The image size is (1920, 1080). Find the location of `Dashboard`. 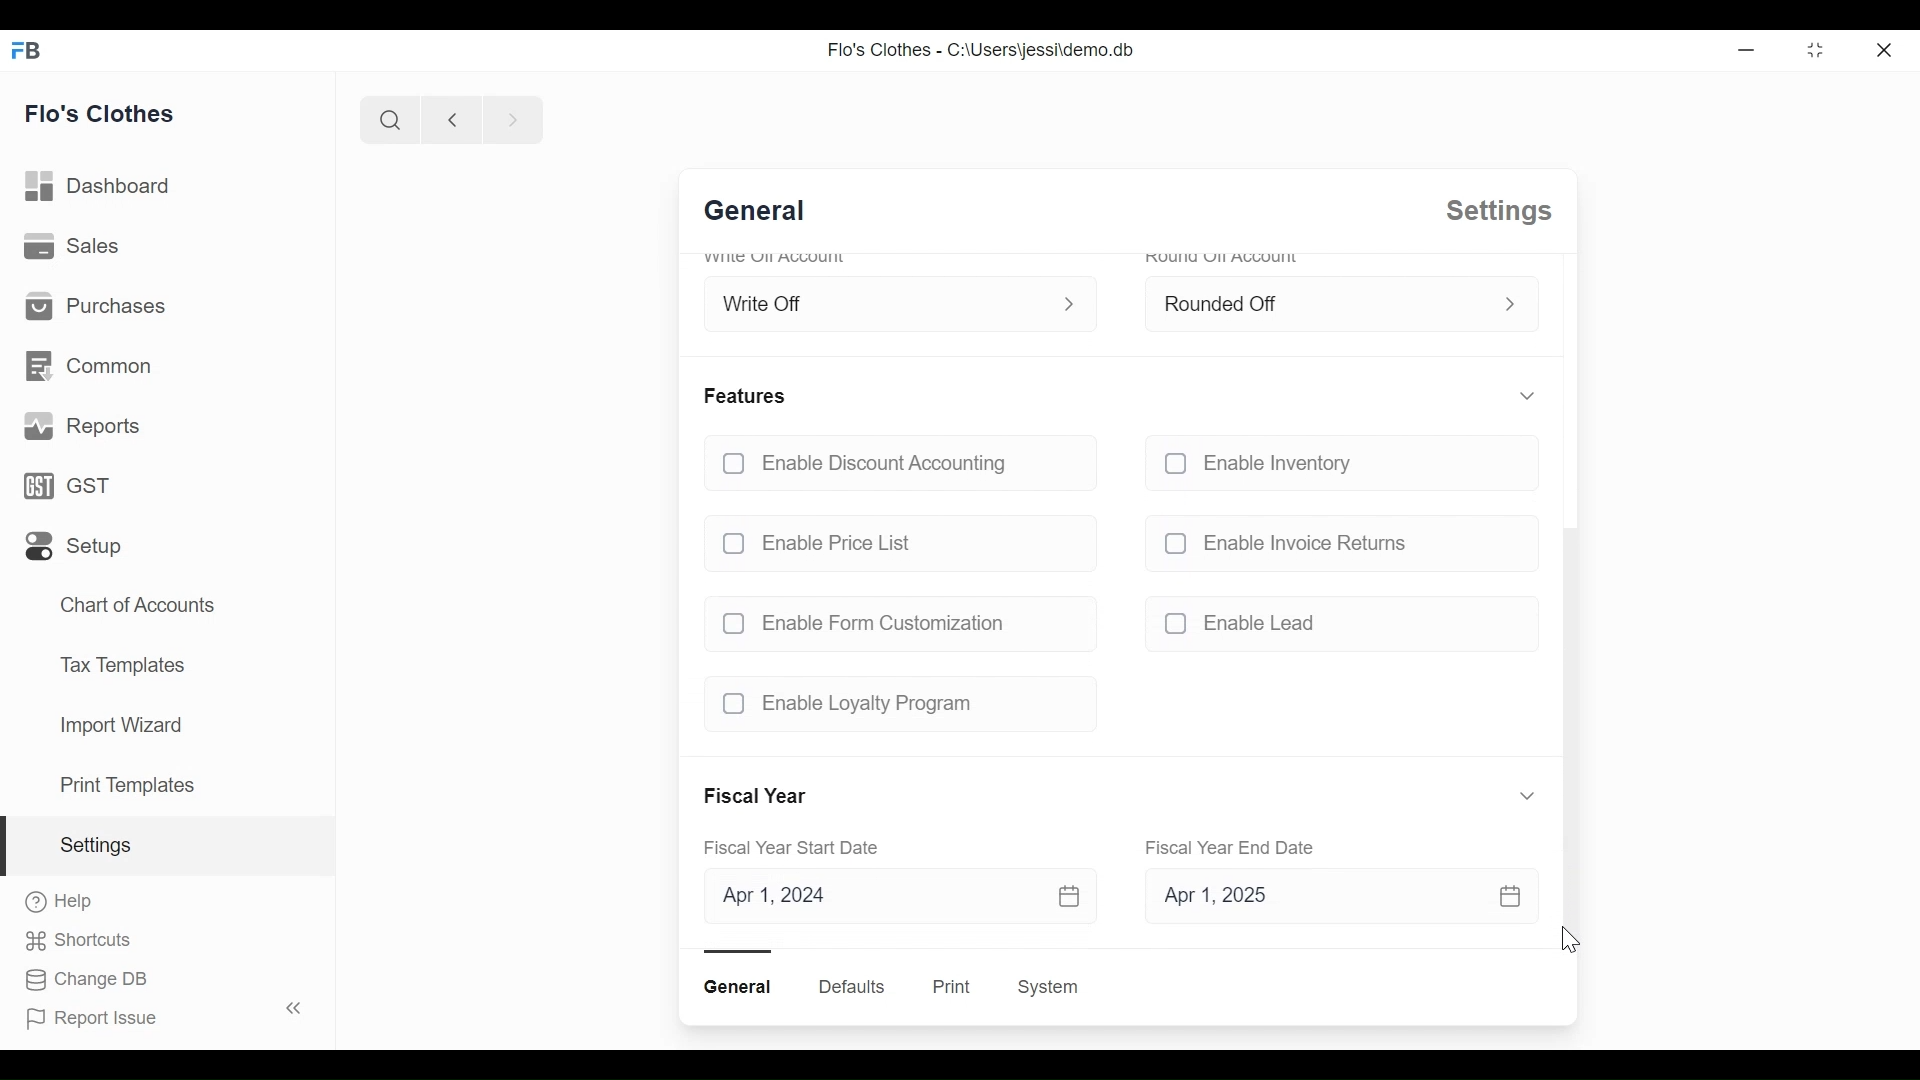

Dashboard is located at coordinates (98, 187).